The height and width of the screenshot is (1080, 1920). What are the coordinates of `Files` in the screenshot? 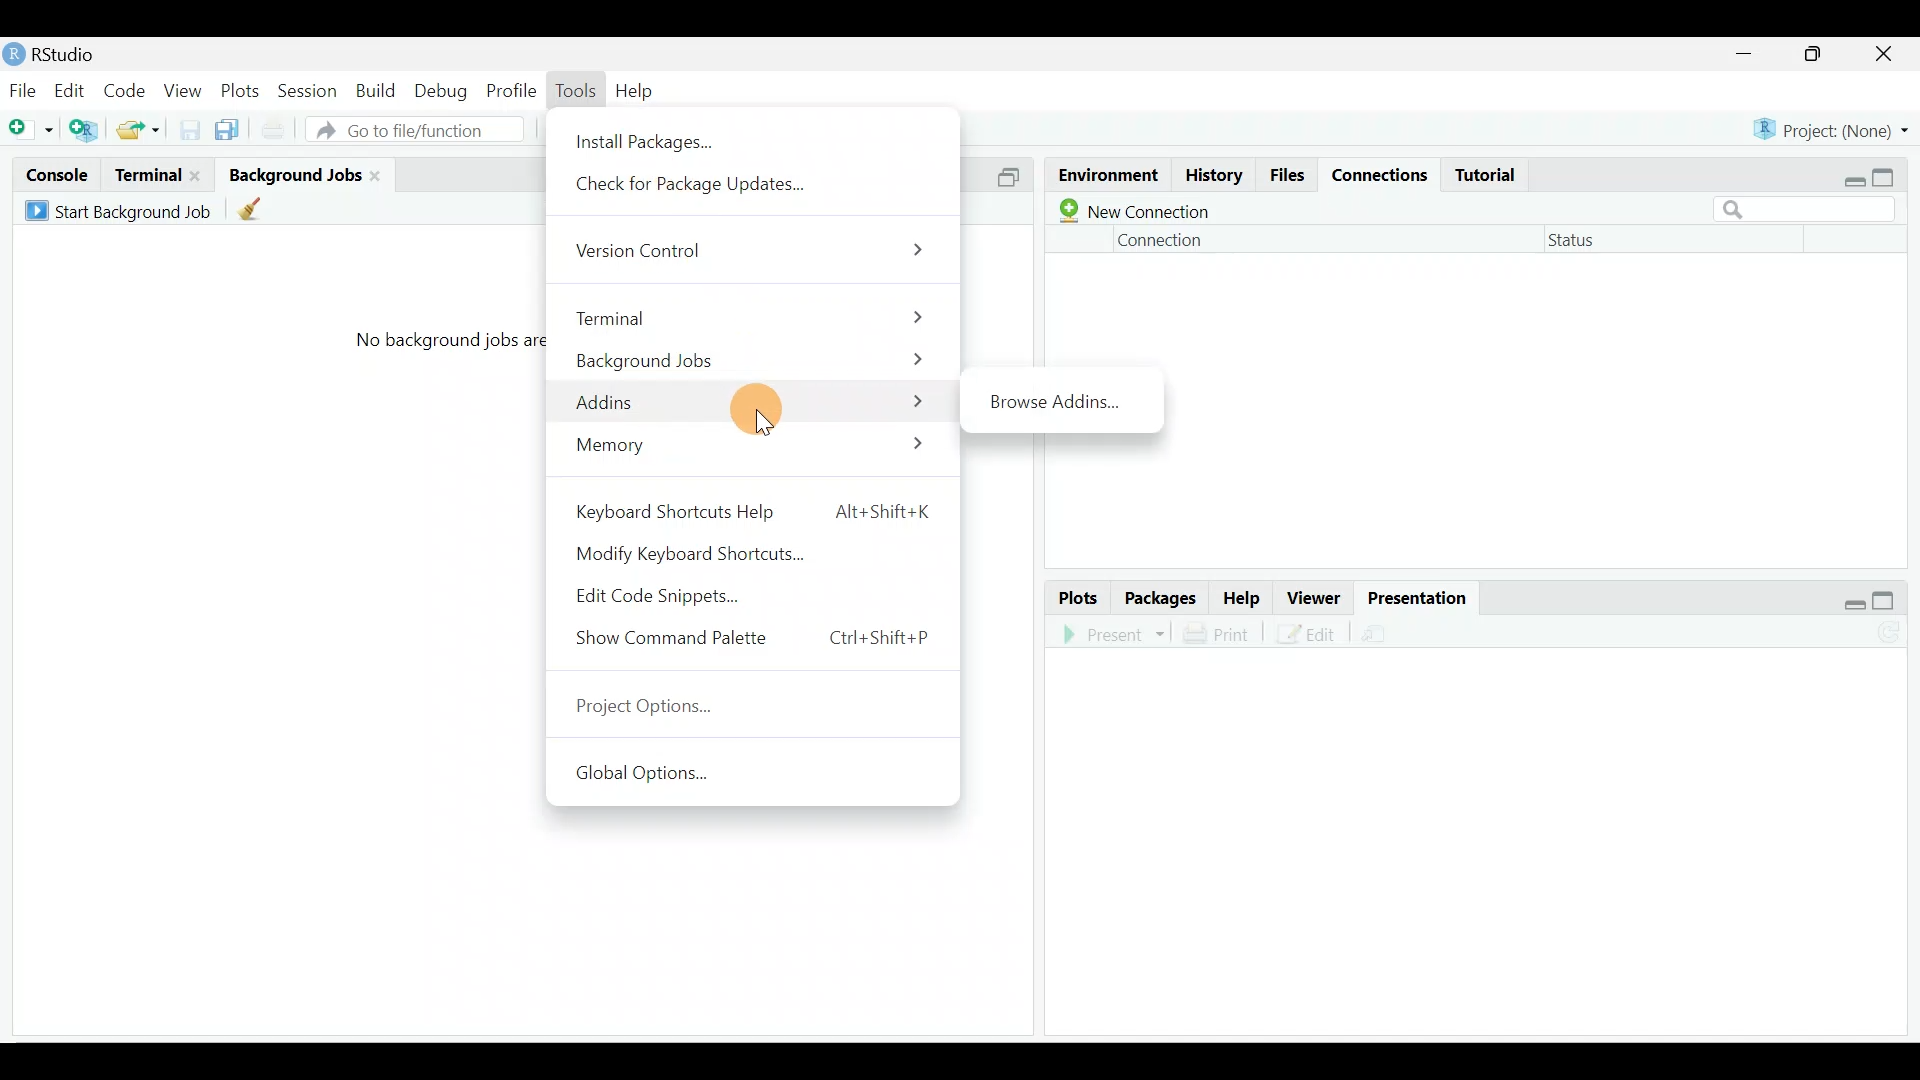 It's located at (1288, 175).